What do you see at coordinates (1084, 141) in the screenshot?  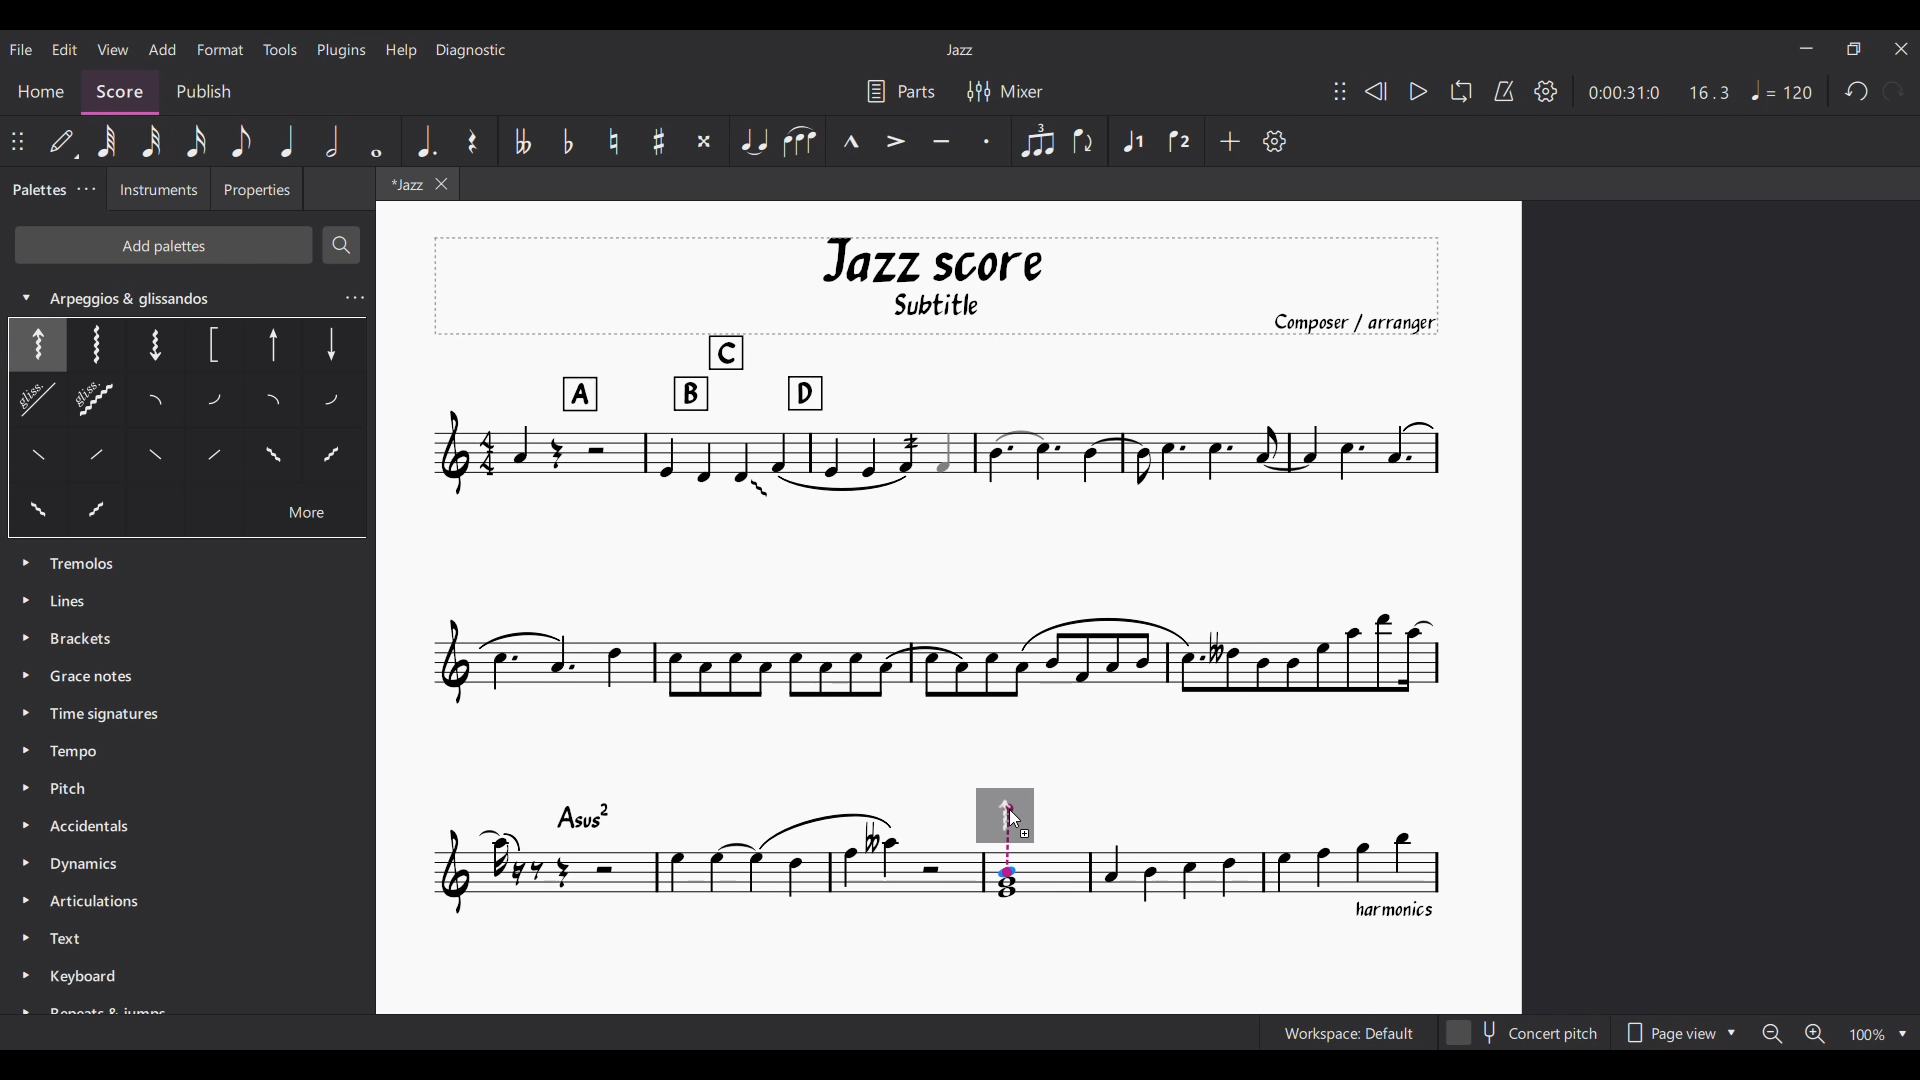 I see `Flip direction` at bounding box center [1084, 141].